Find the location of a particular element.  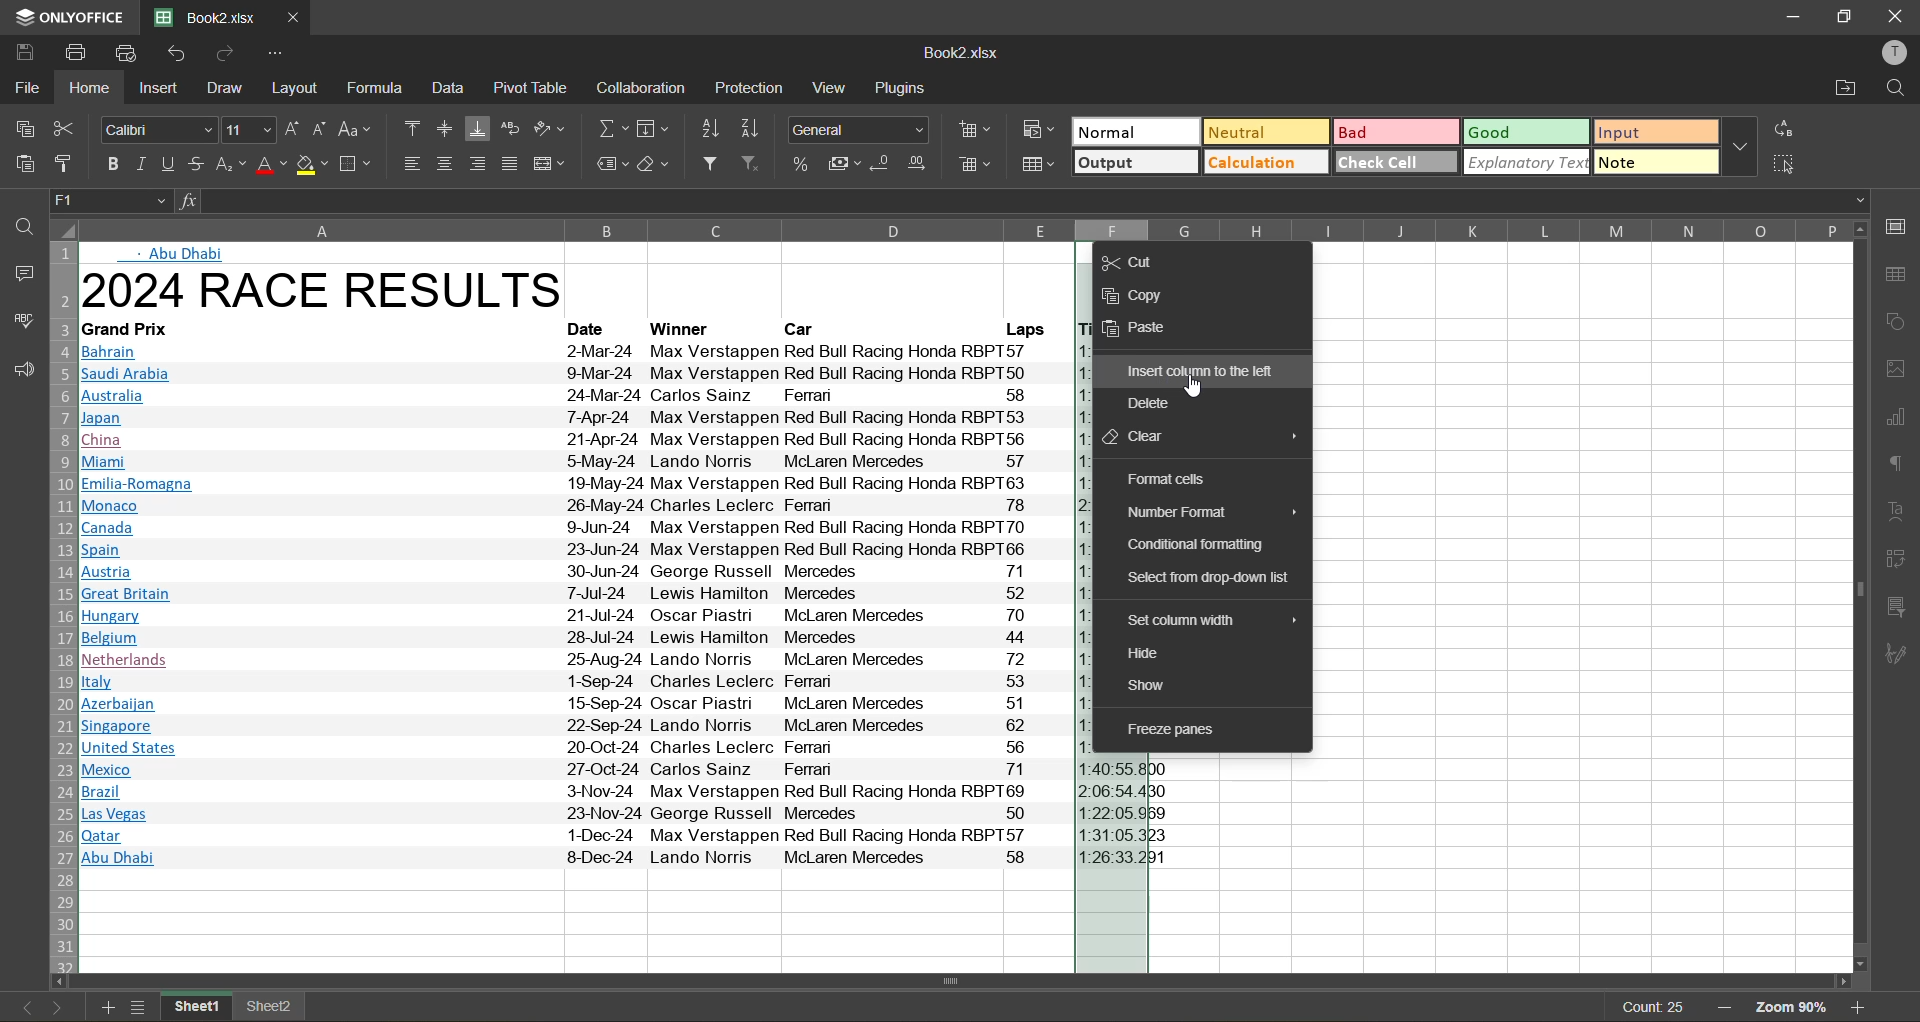

change case is located at coordinates (355, 129).